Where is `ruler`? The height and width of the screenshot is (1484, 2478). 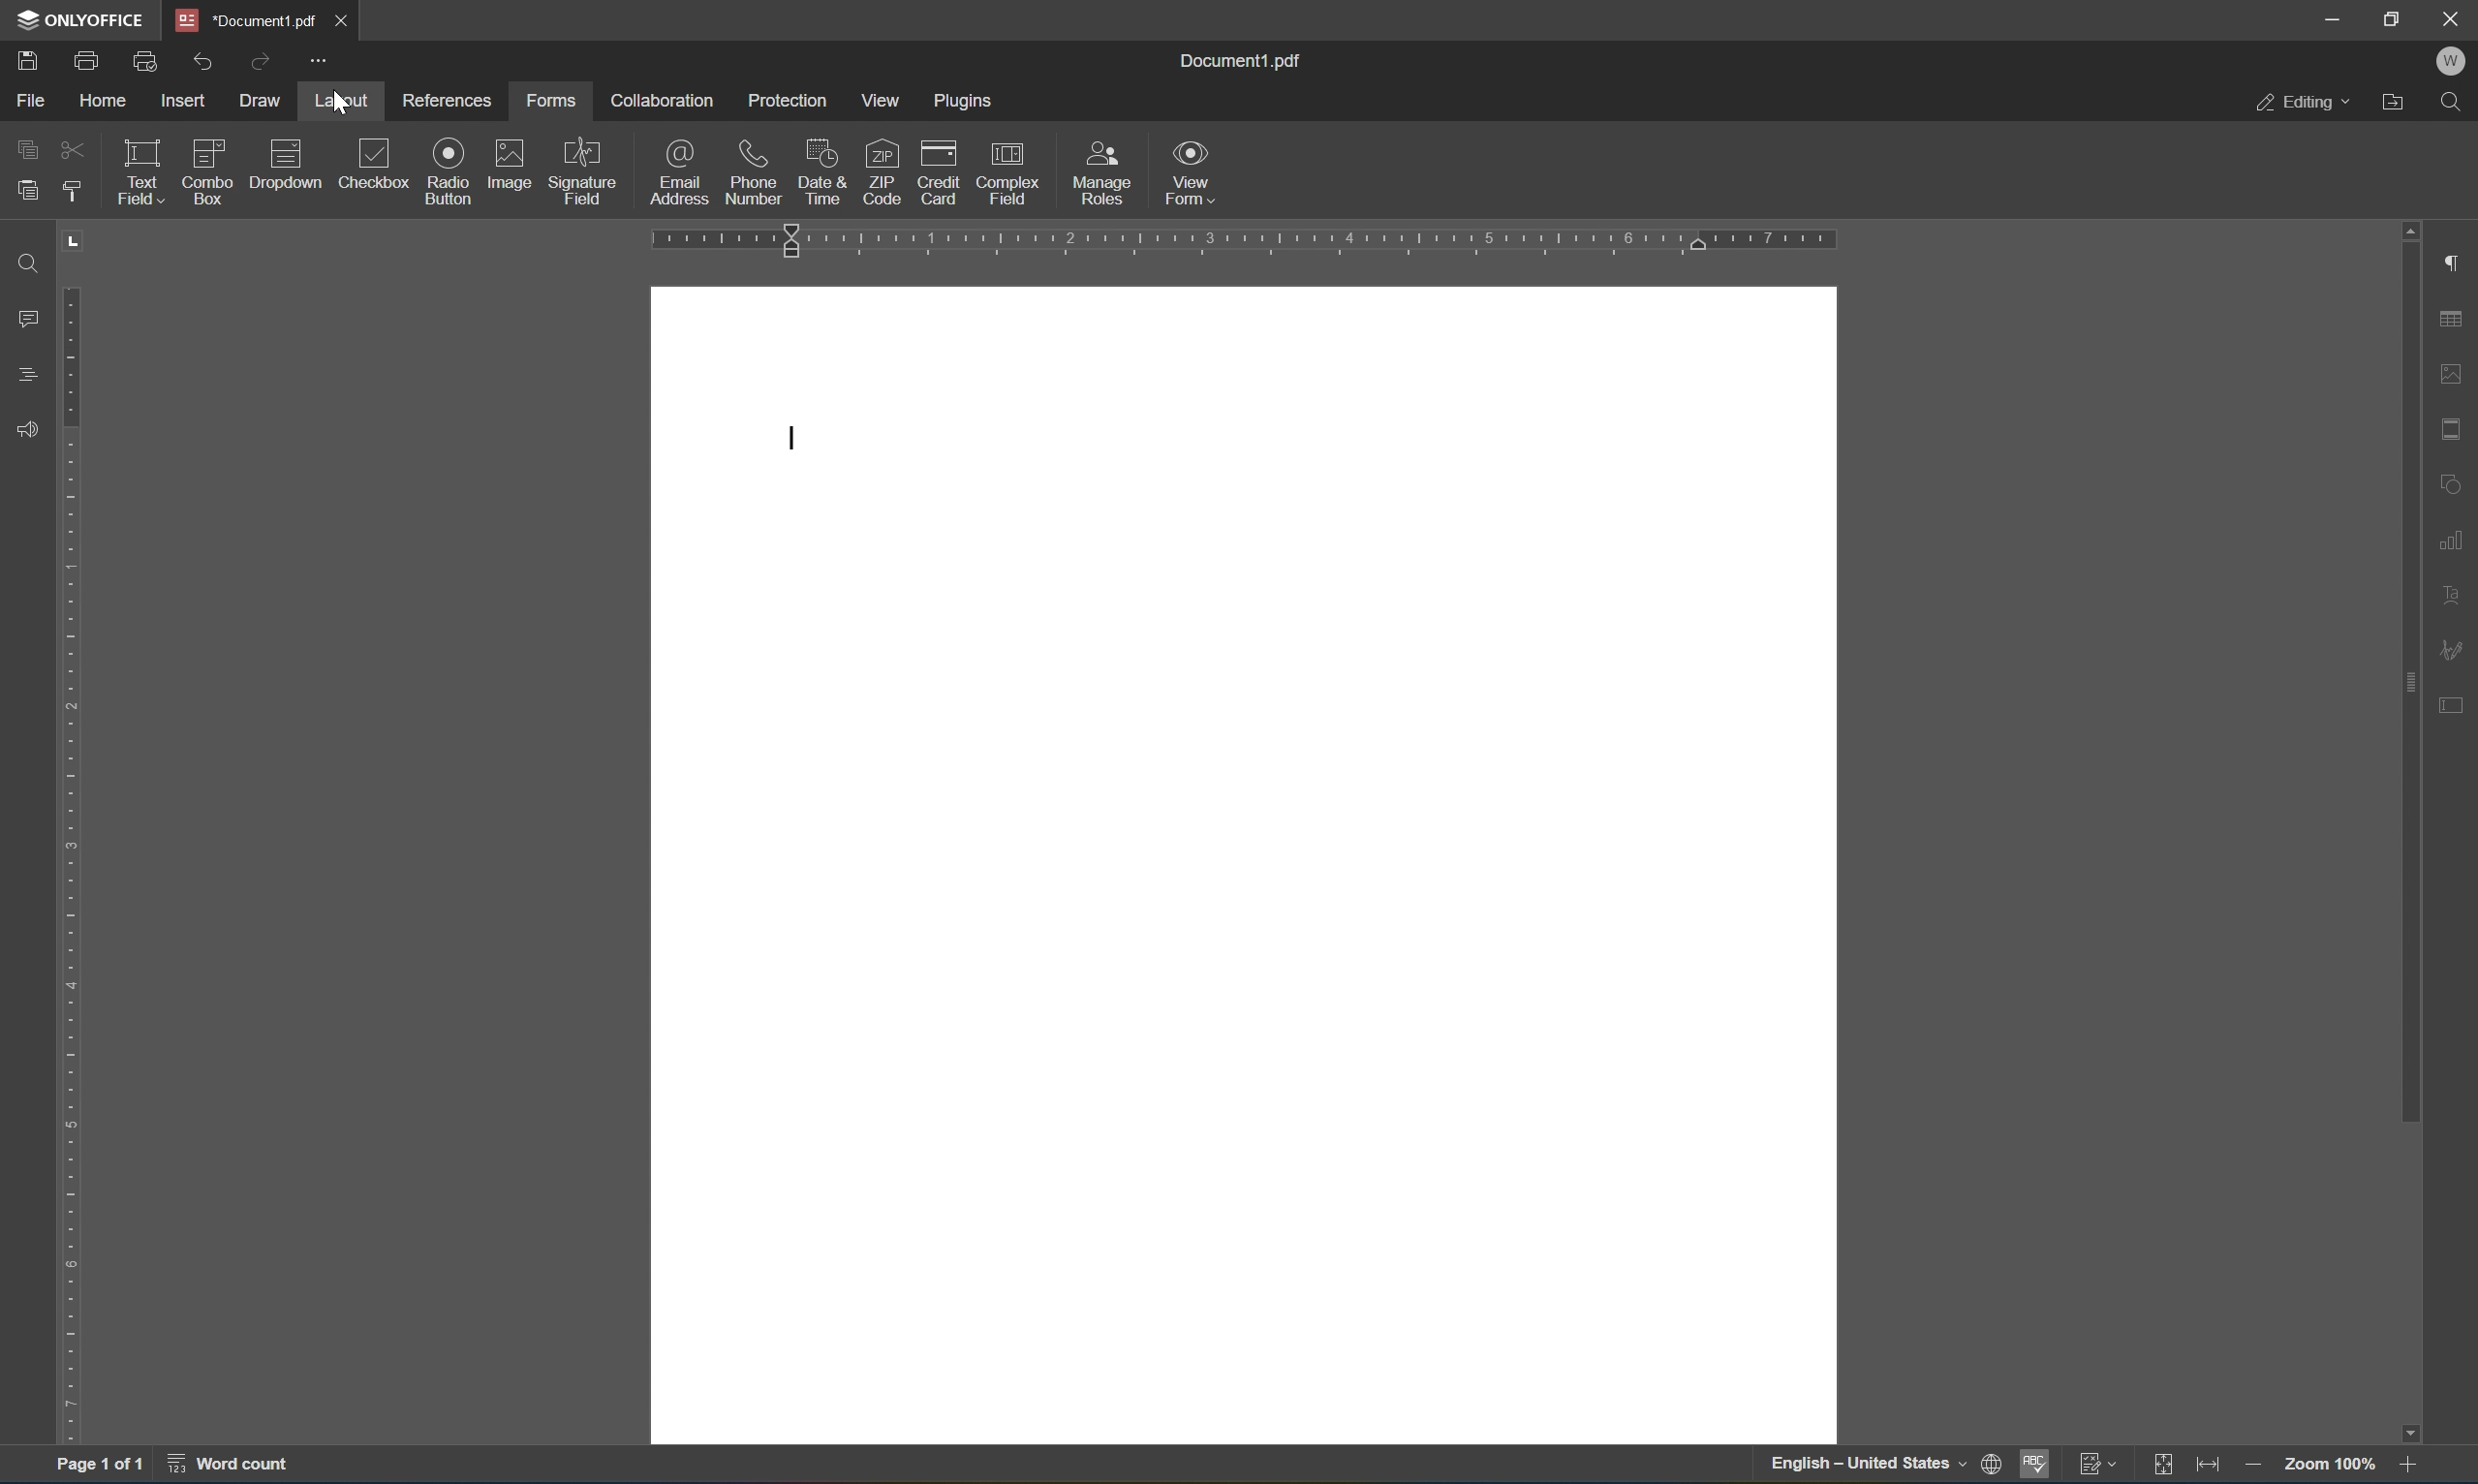
ruler is located at coordinates (75, 837).